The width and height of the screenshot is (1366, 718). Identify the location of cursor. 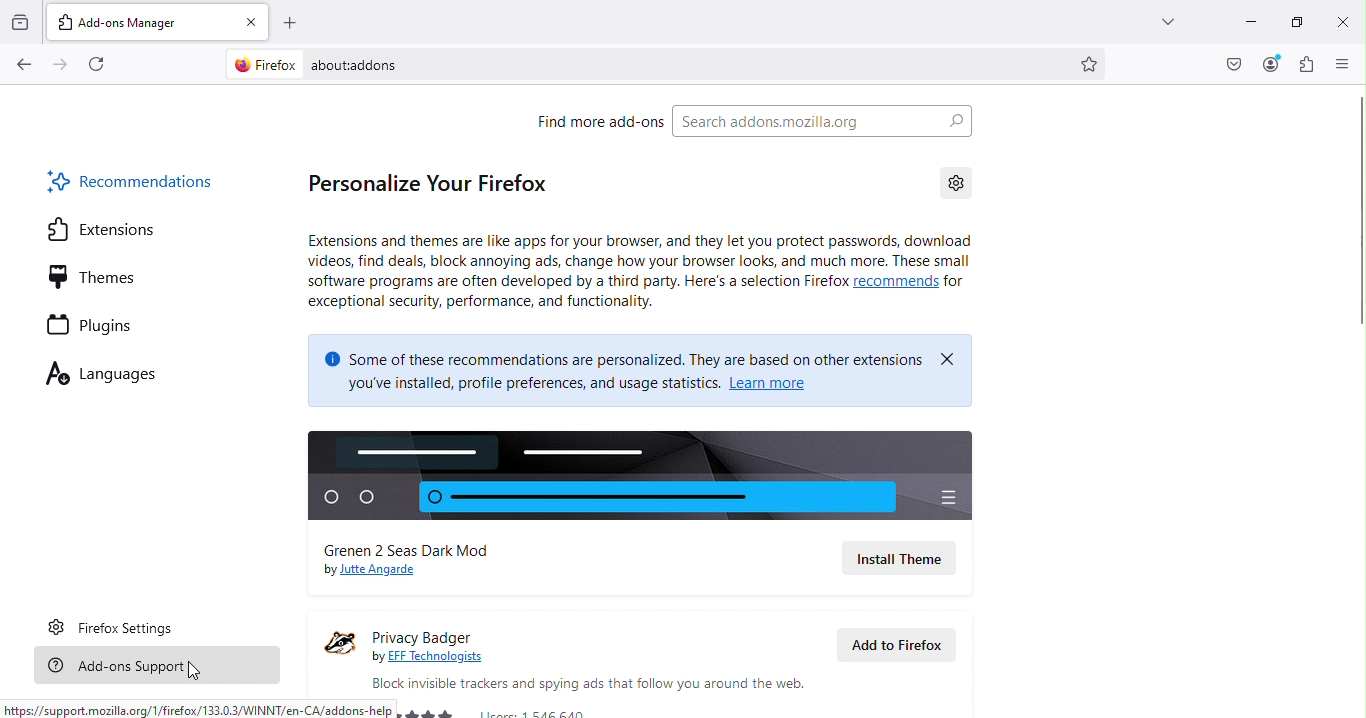
(193, 672).